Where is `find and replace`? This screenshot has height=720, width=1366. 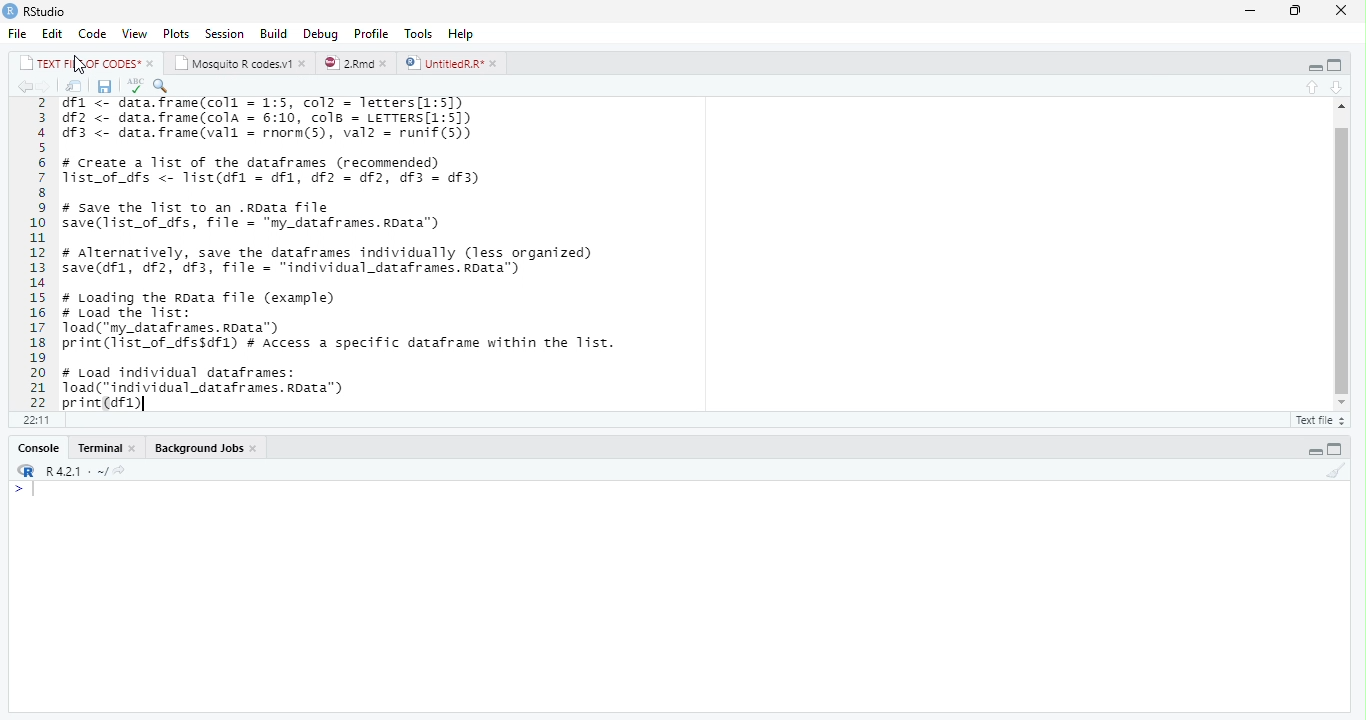 find and replace is located at coordinates (163, 85).